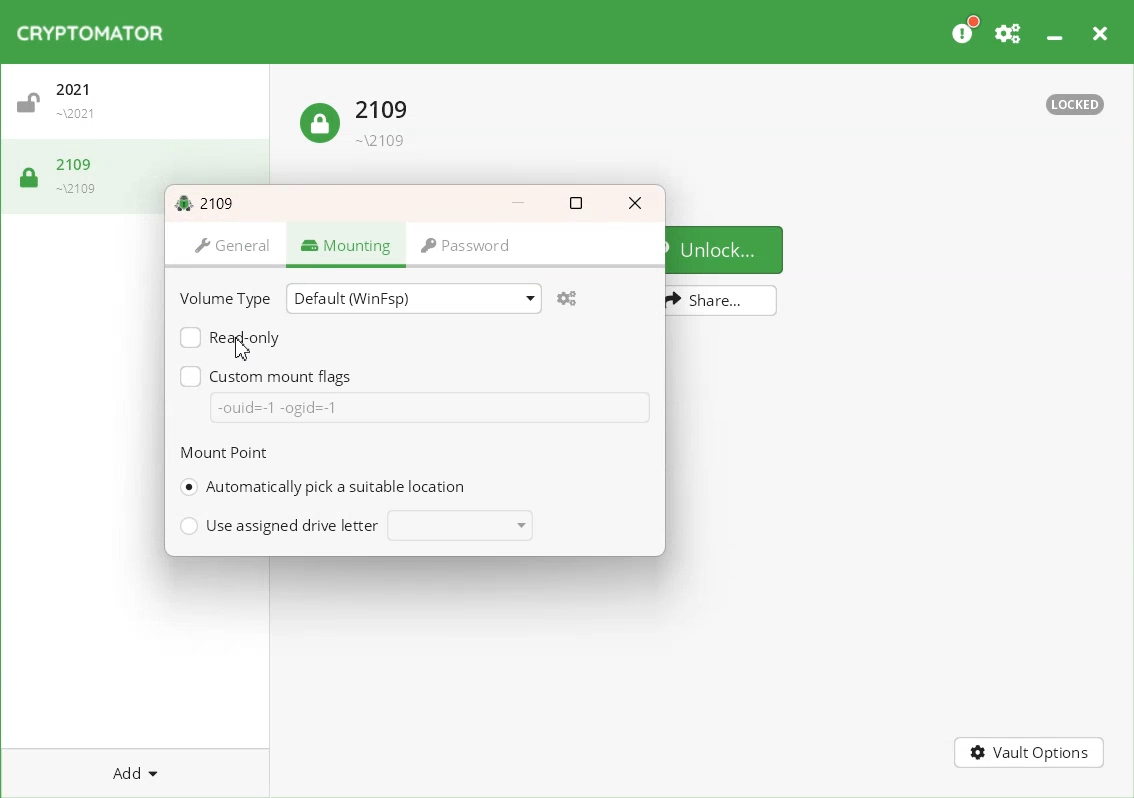  What do you see at coordinates (469, 249) in the screenshot?
I see `Password` at bounding box center [469, 249].